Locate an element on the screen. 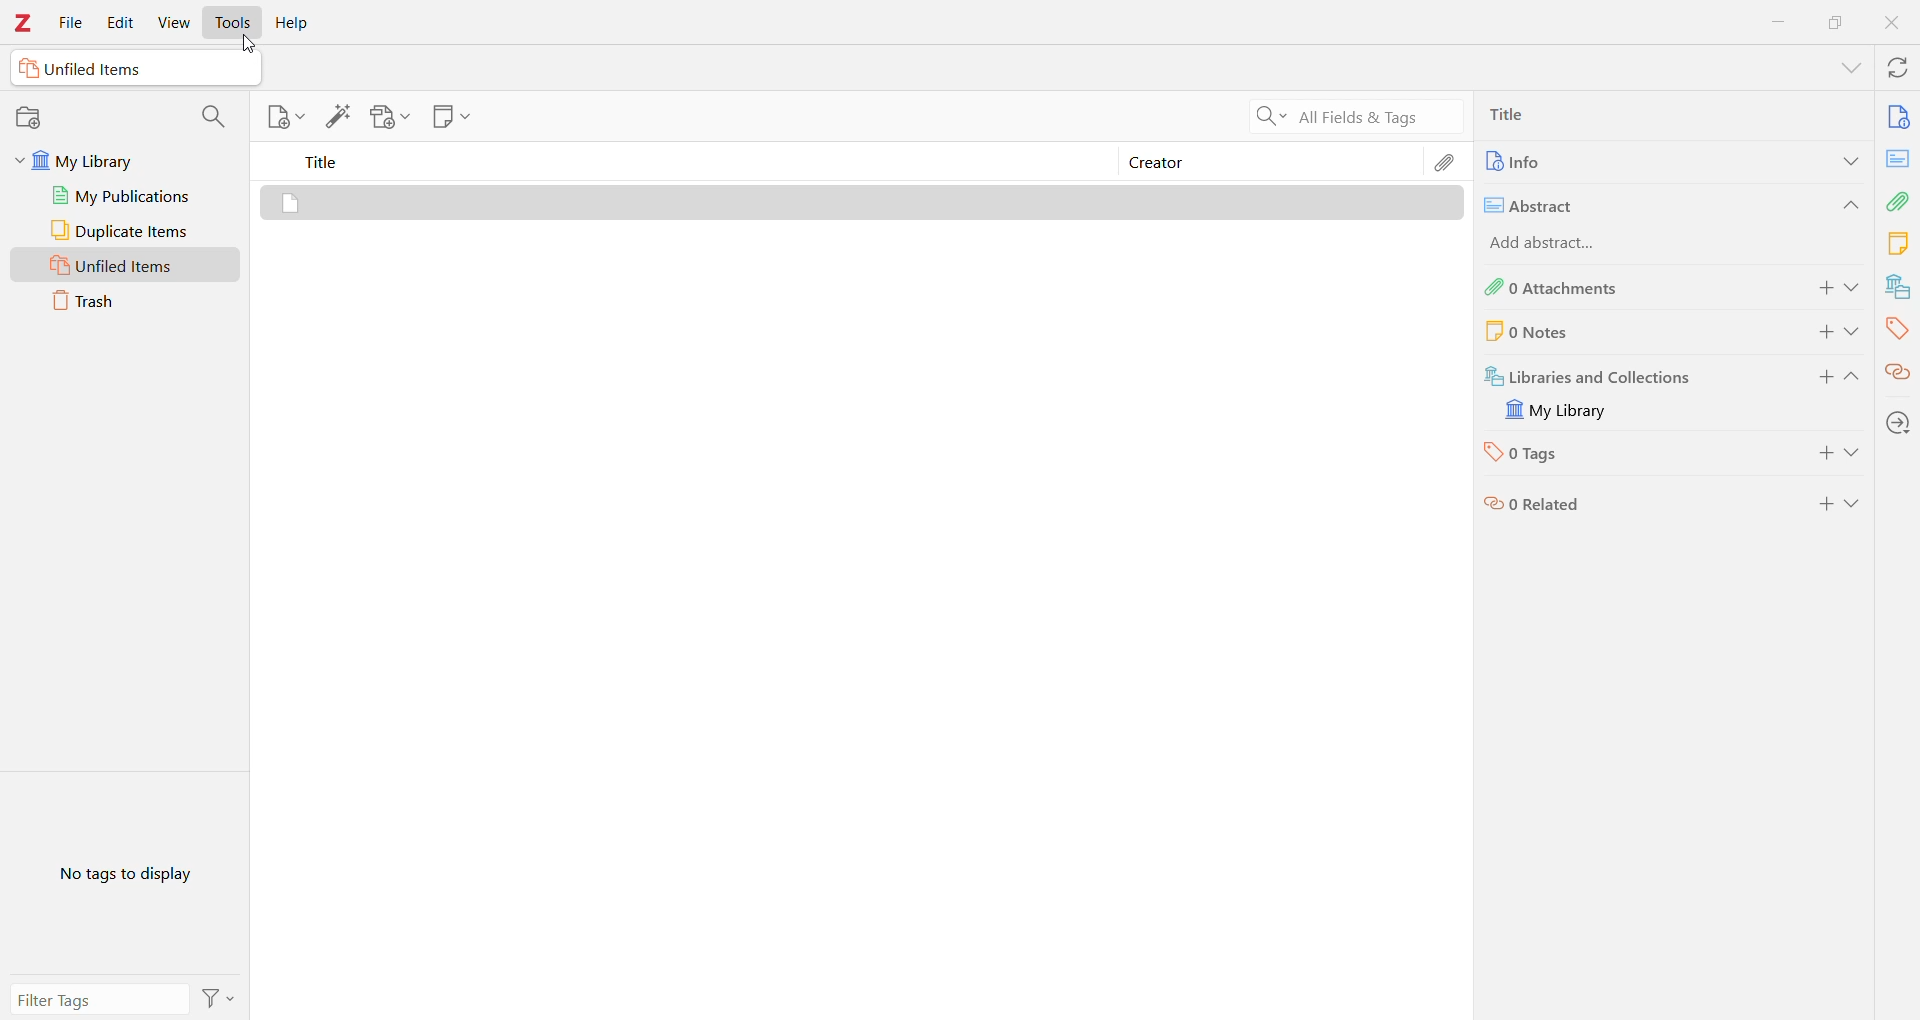 This screenshot has height=1020, width=1920. Title is located at coordinates (685, 164).